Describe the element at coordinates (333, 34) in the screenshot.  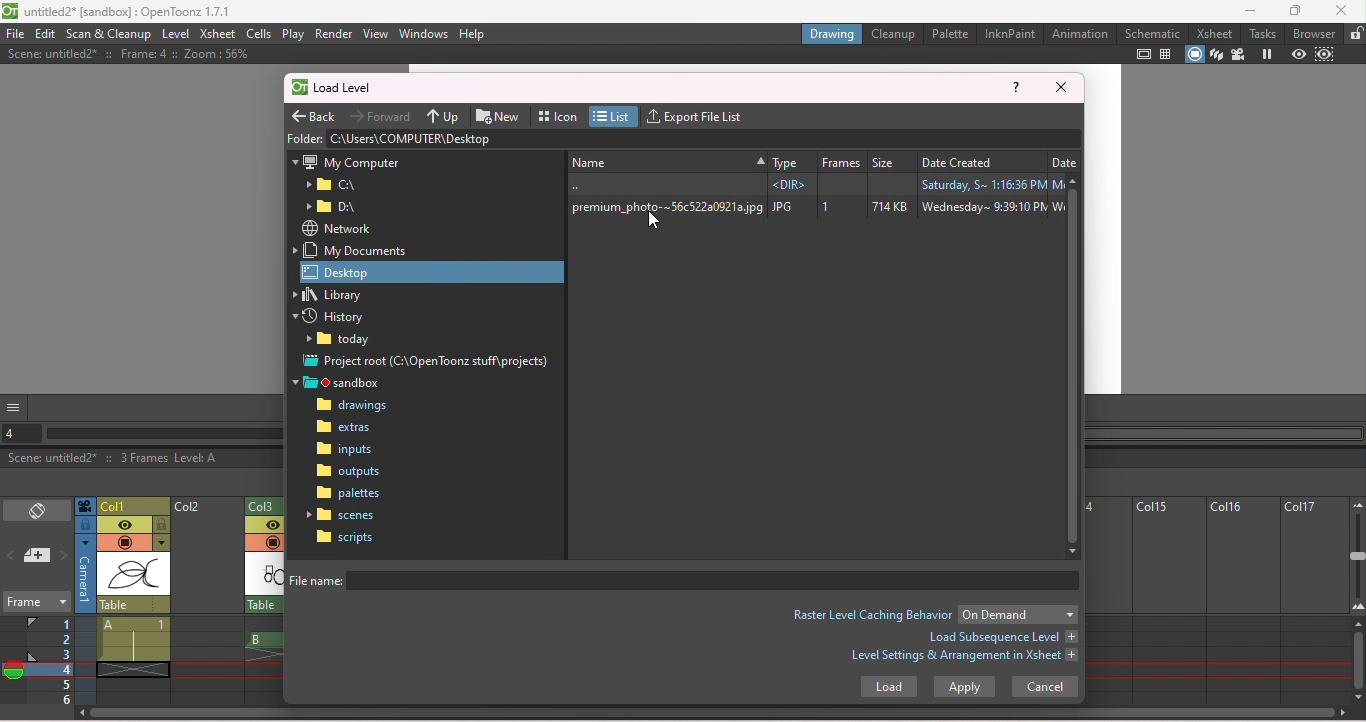
I see `Render` at that location.